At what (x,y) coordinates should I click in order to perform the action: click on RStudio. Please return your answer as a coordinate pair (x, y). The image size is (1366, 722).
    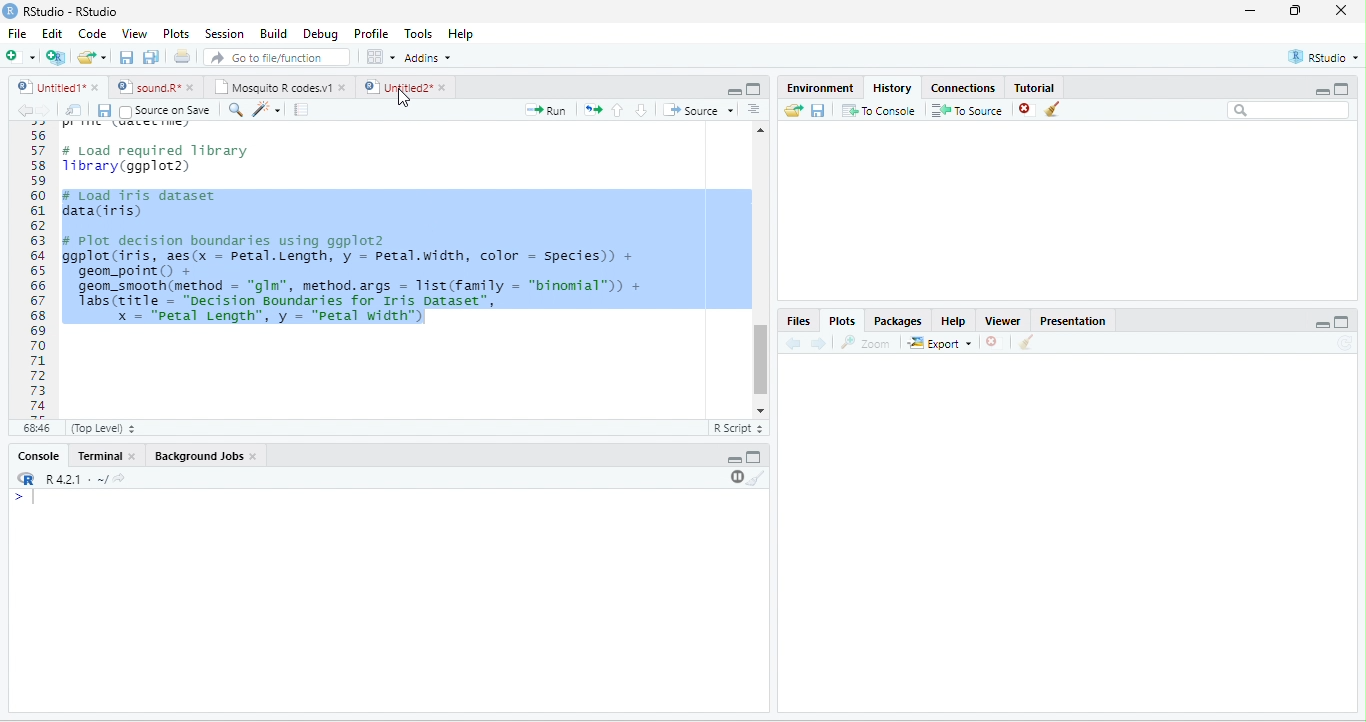
    Looking at the image, I should click on (1324, 57).